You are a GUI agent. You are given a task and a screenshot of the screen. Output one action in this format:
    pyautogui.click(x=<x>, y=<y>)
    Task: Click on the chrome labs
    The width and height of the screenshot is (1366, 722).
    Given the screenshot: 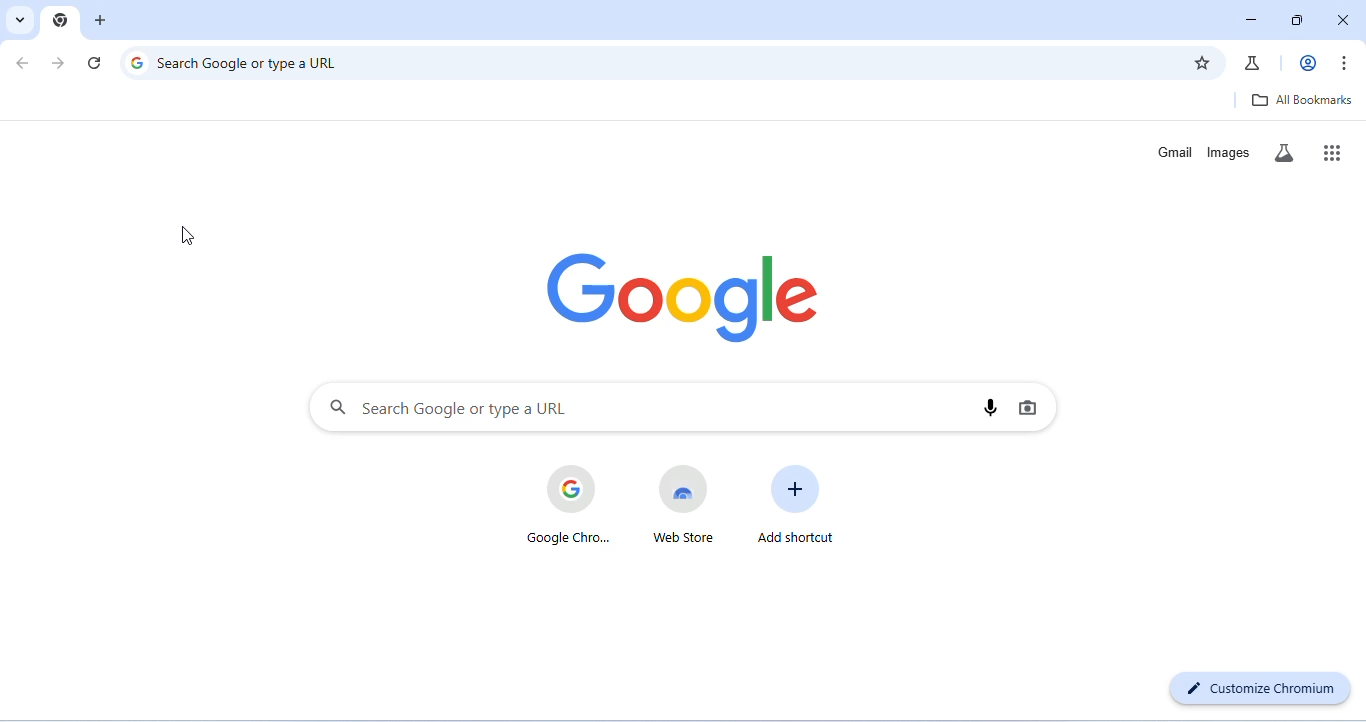 What is the action you would take?
    pyautogui.click(x=1253, y=61)
    